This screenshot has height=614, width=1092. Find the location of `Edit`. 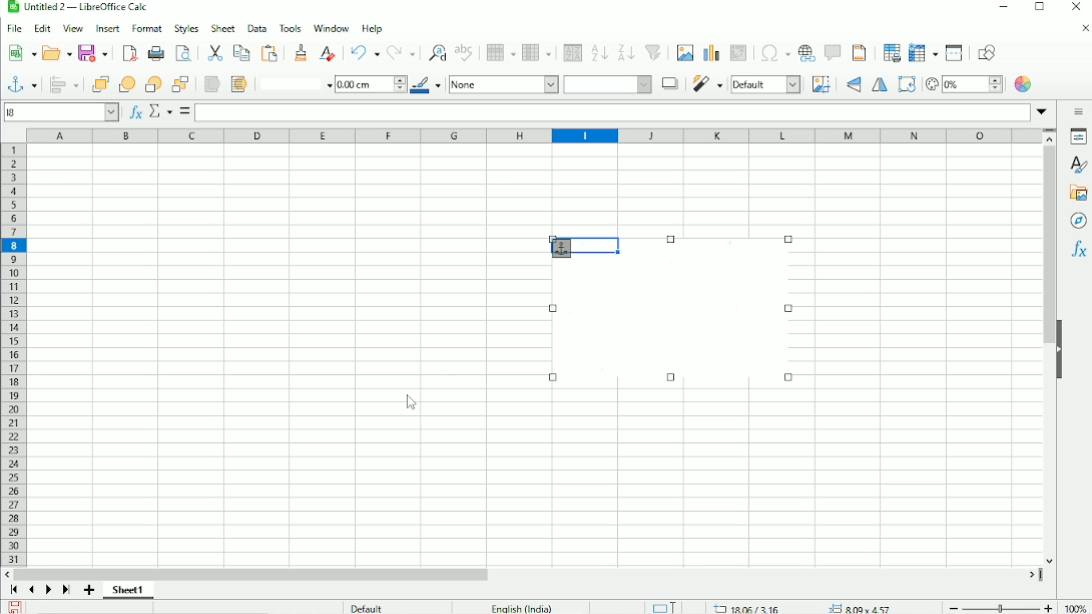

Edit is located at coordinates (42, 27).